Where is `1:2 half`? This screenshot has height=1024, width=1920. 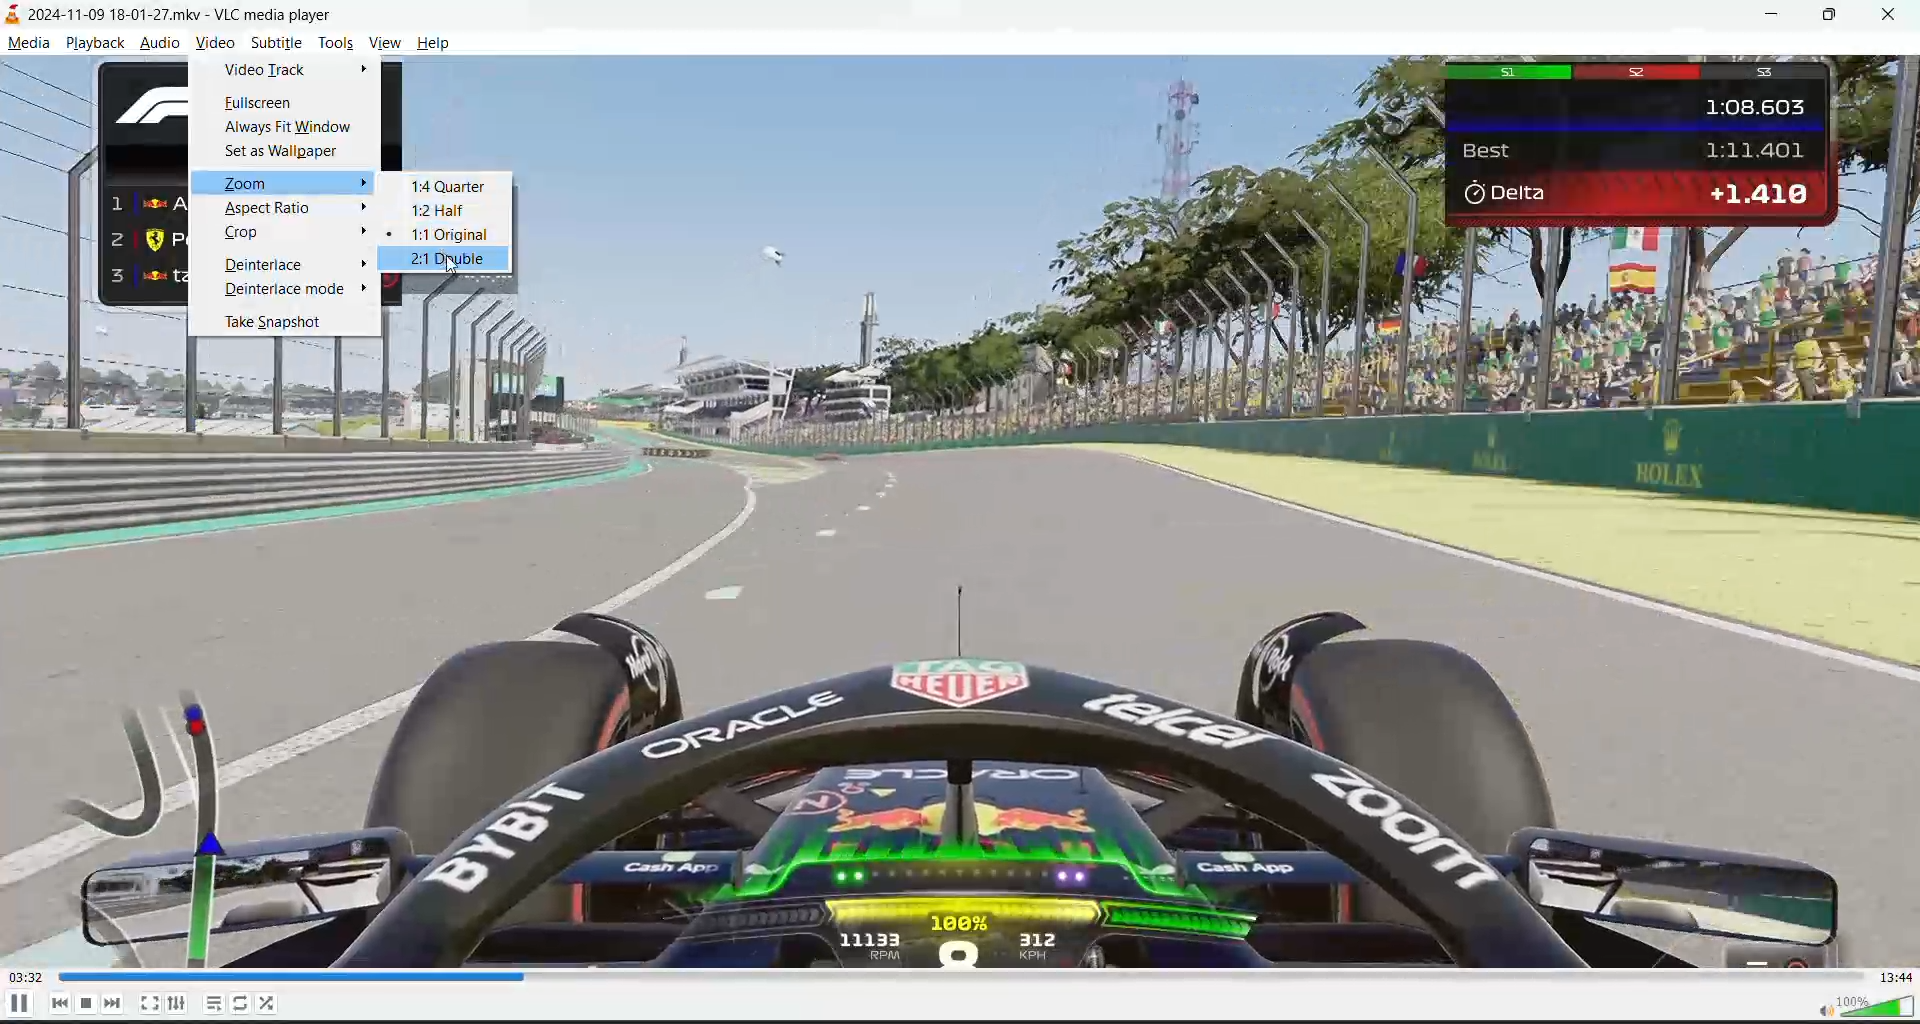 1:2 half is located at coordinates (432, 210).